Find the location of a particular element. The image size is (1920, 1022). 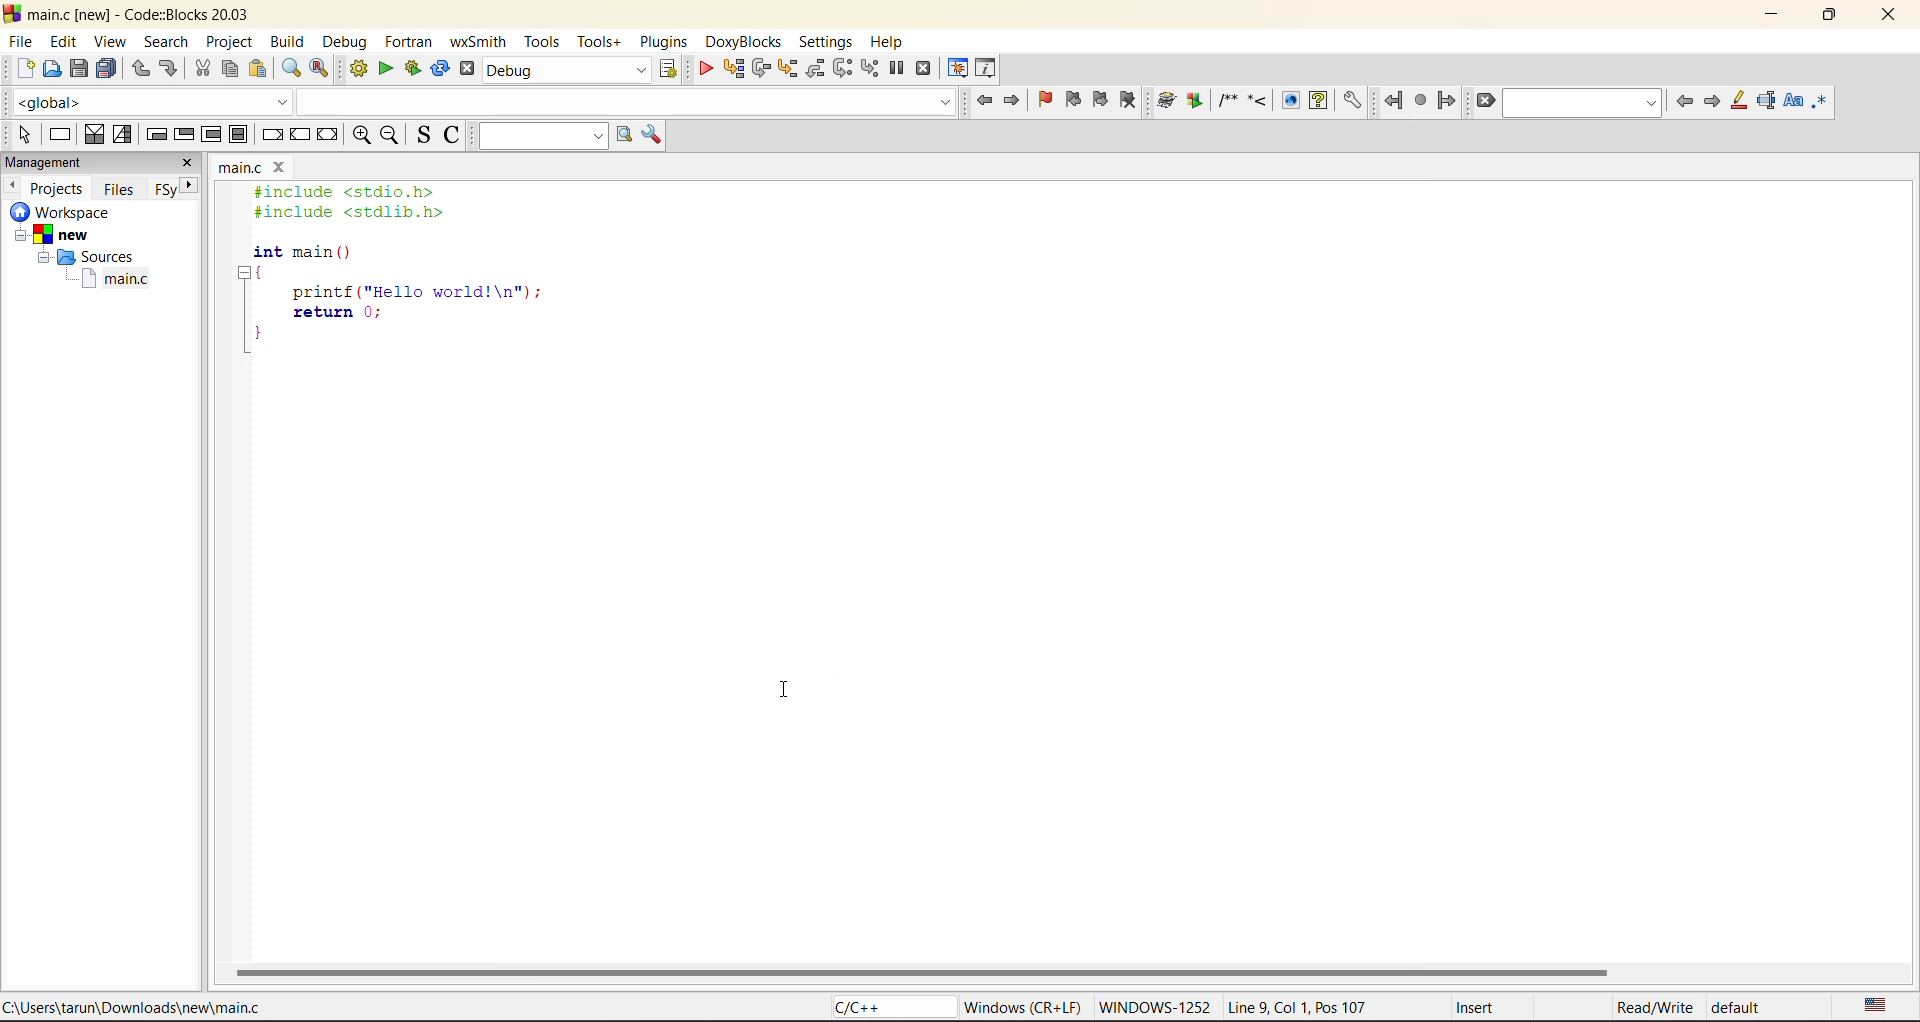

build target is located at coordinates (568, 71).